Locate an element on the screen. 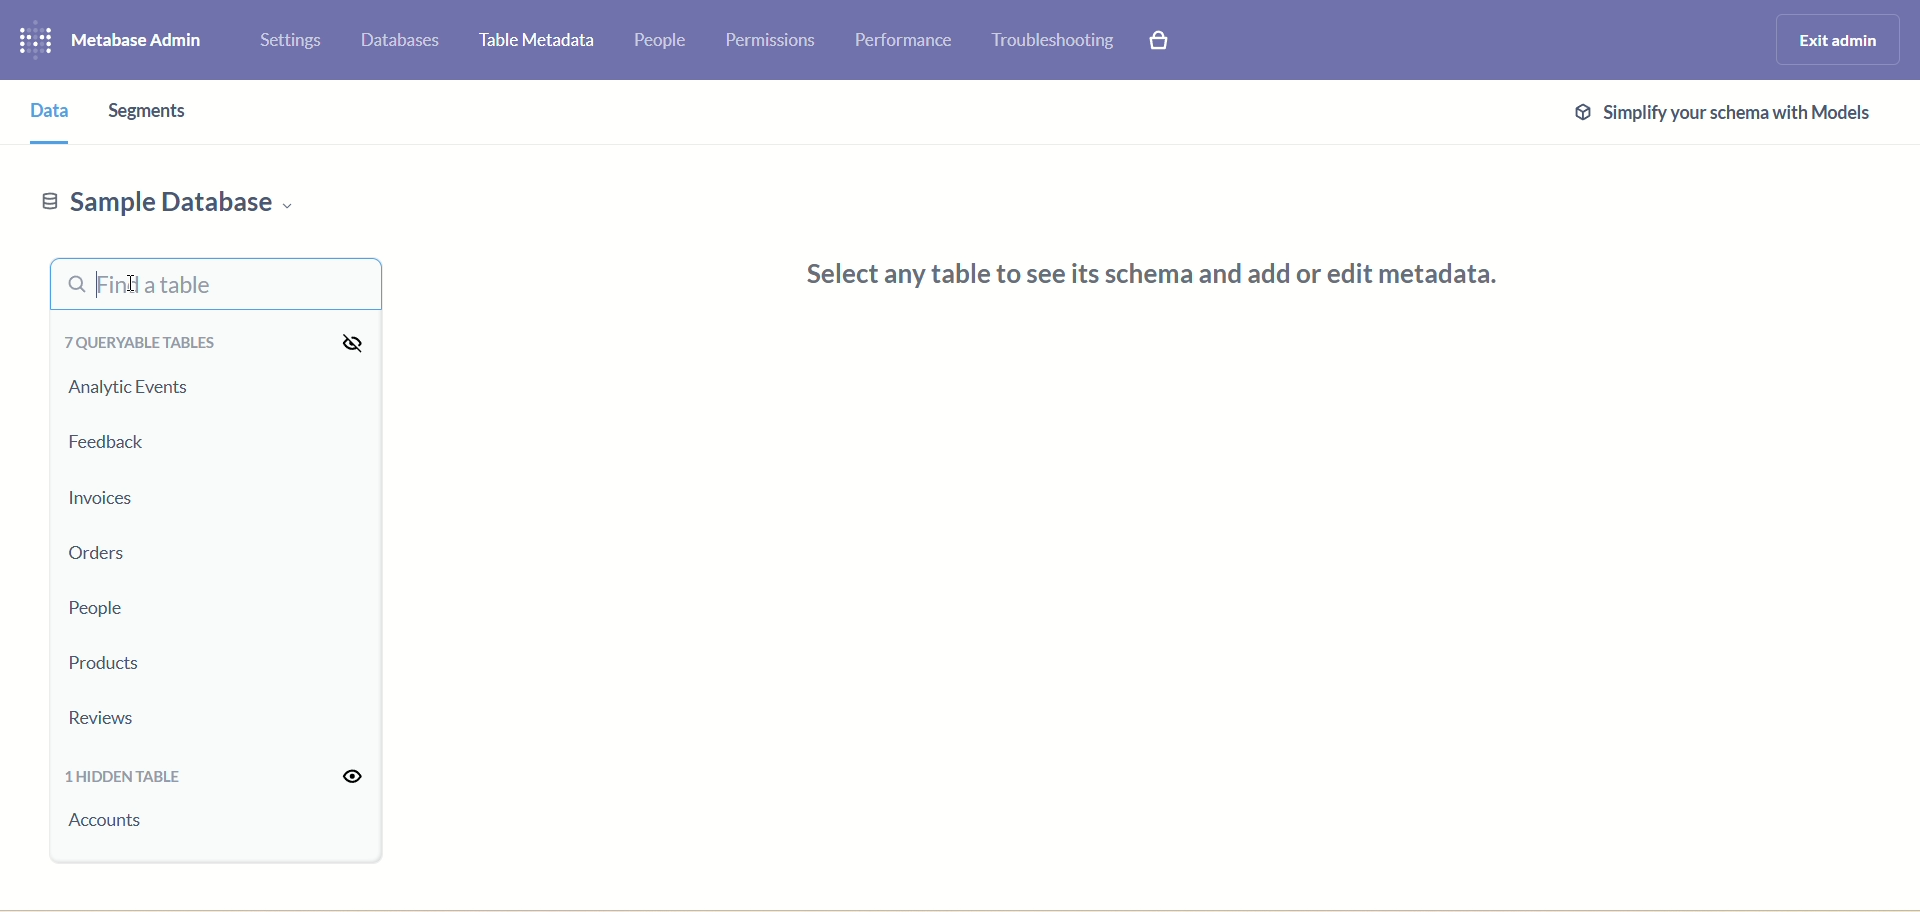 This screenshot has width=1920, height=912. Select any table to see its schema and add or edit metadata. is located at coordinates (1150, 276).